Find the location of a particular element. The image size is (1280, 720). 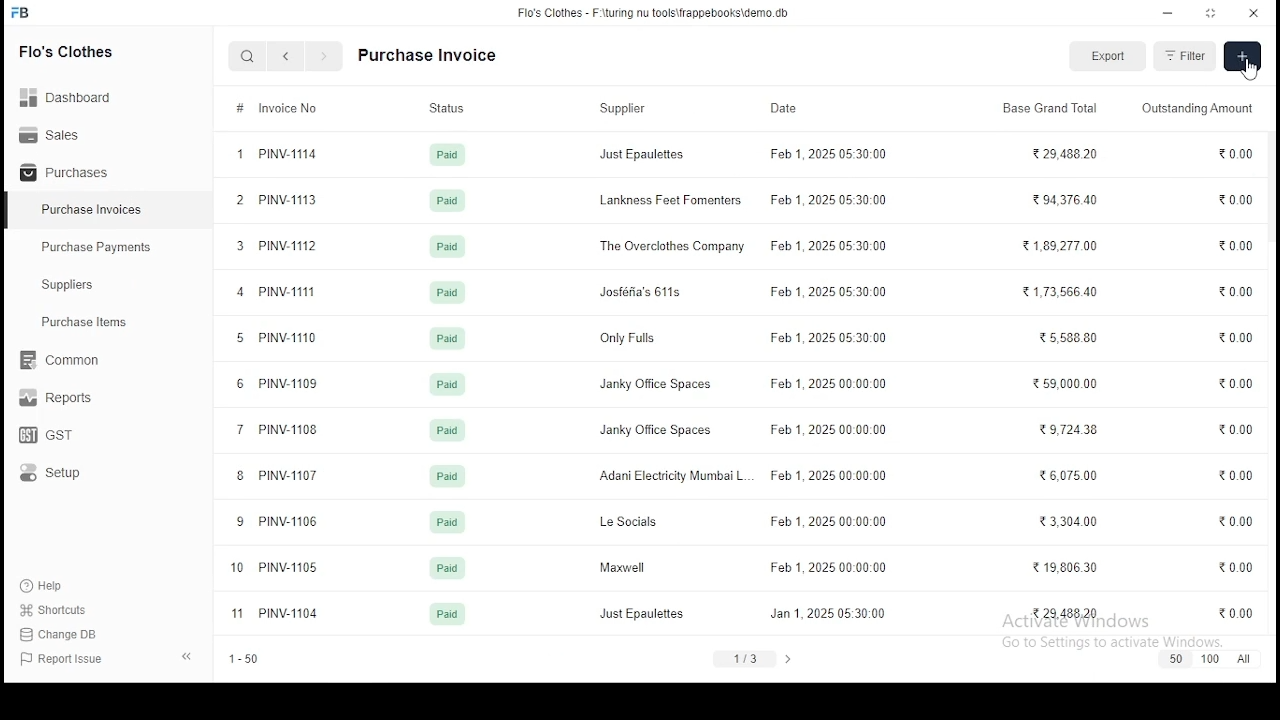

Le Socials is located at coordinates (628, 521).